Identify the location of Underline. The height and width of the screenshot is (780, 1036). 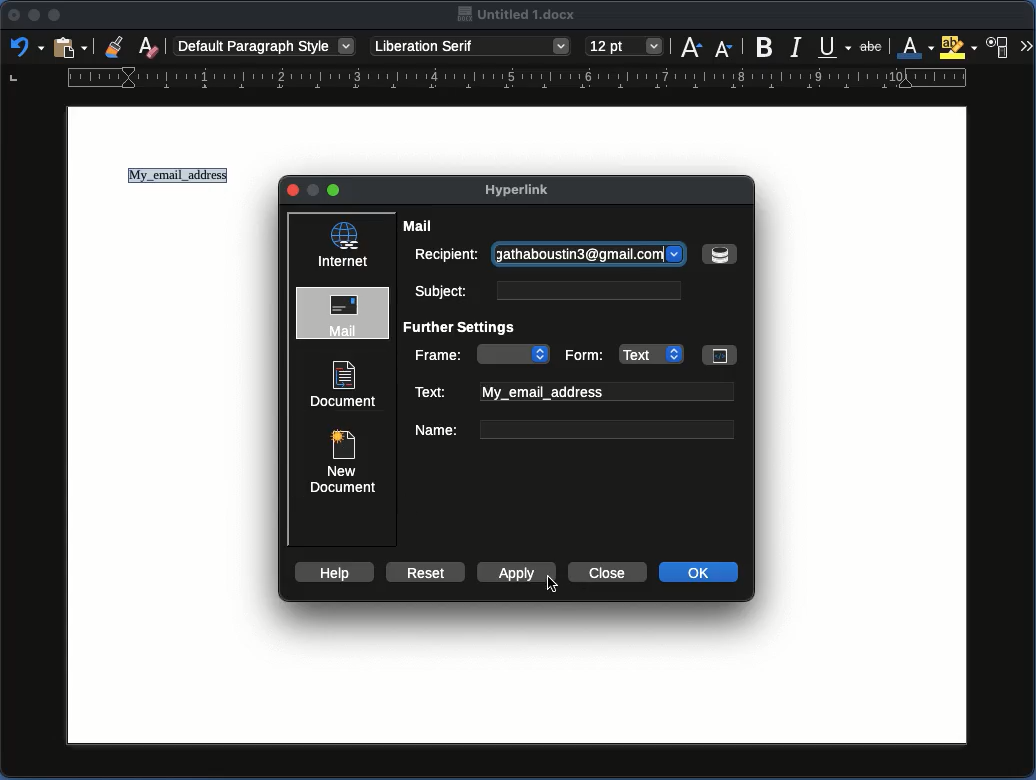
(833, 45).